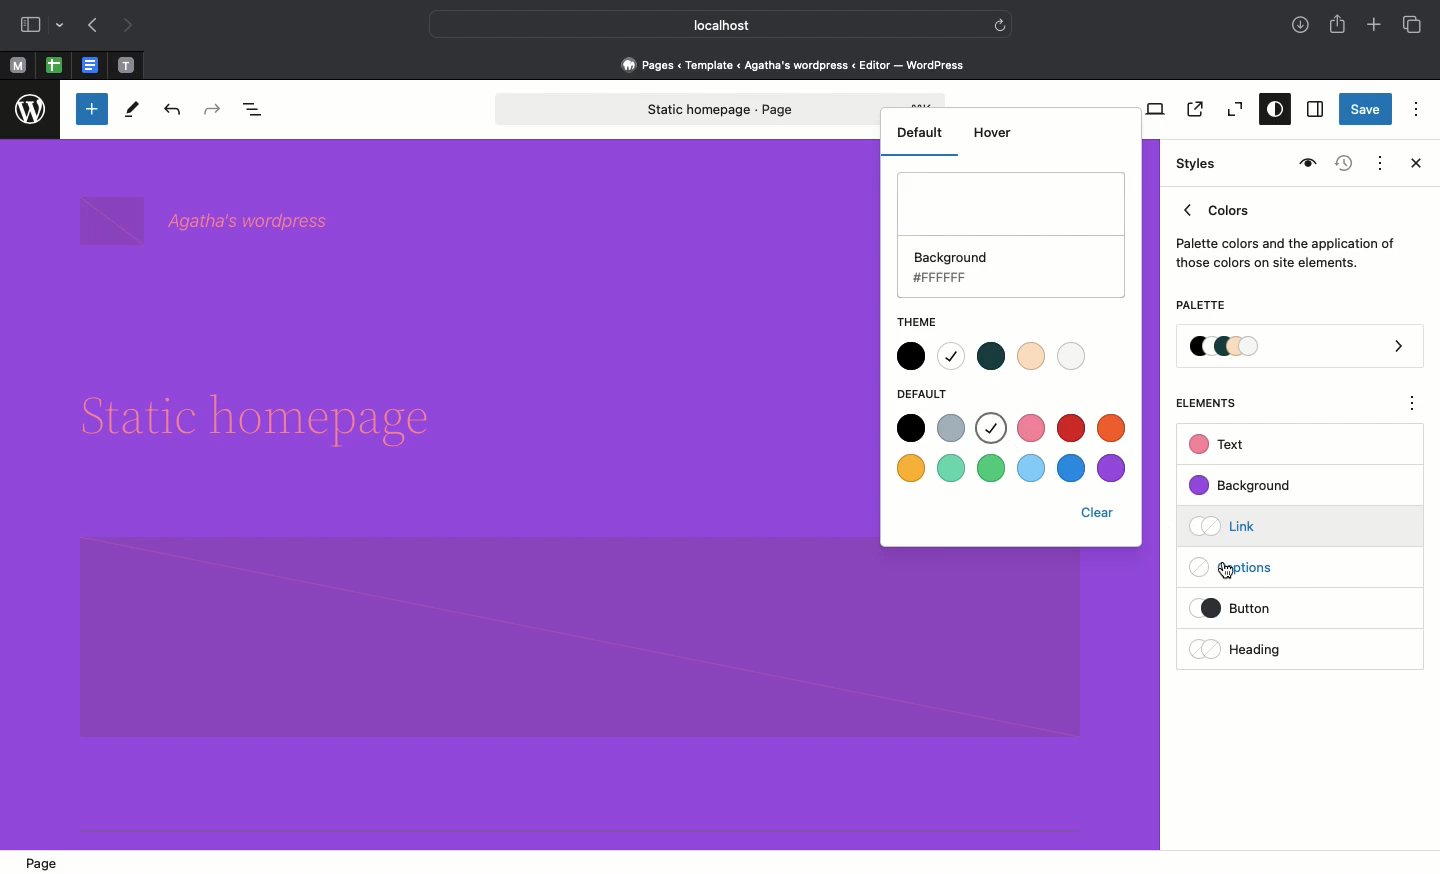  What do you see at coordinates (576, 638) in the screenshot?
I see `Block` at bounding box center [576, 638].